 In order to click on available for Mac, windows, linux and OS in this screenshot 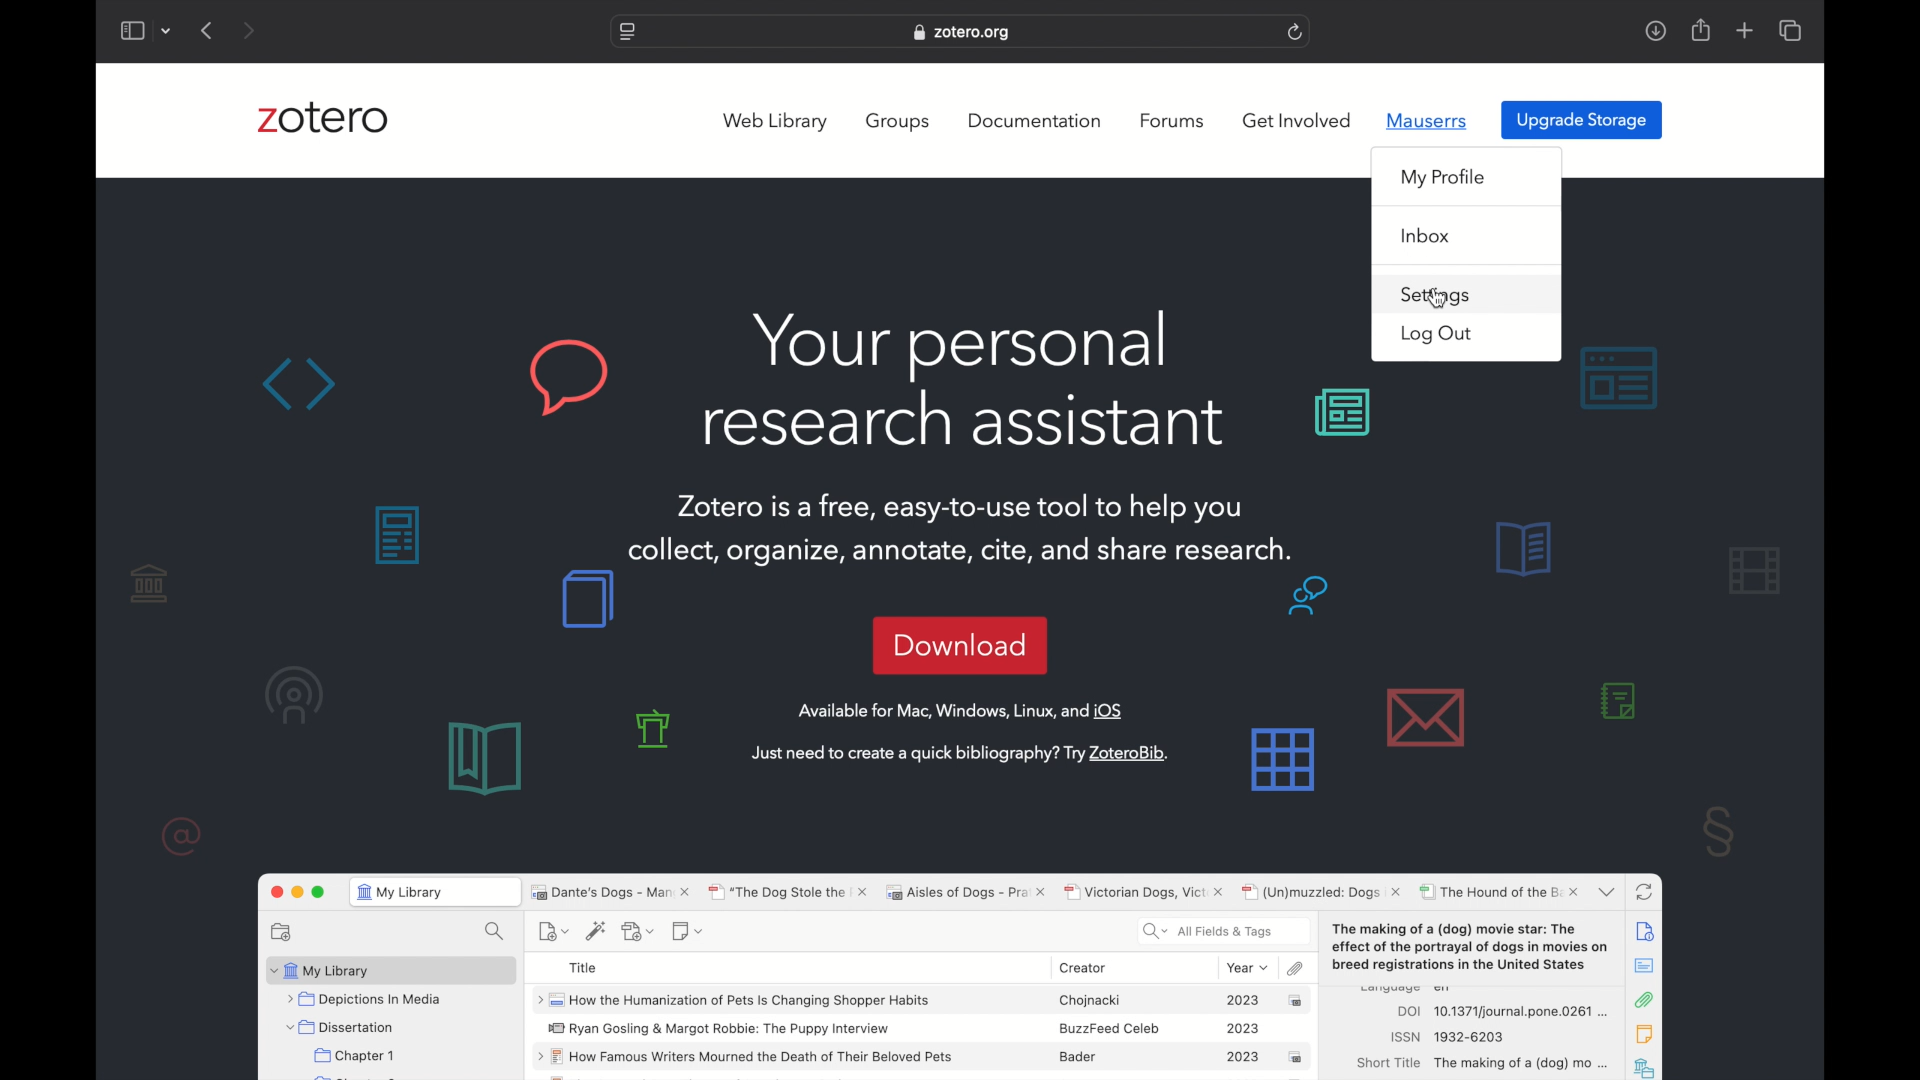, I will do `click(961, 711)`.